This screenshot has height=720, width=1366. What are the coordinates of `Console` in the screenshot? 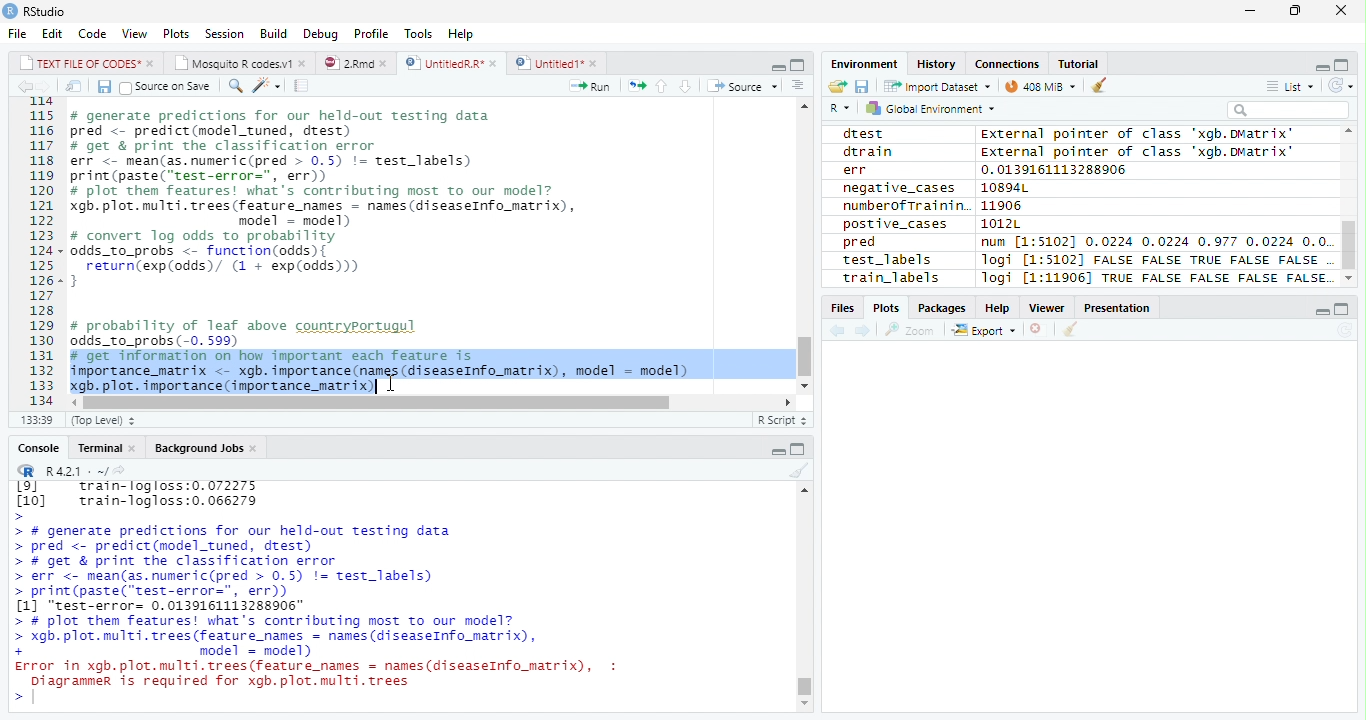 It's located at (39, 447).